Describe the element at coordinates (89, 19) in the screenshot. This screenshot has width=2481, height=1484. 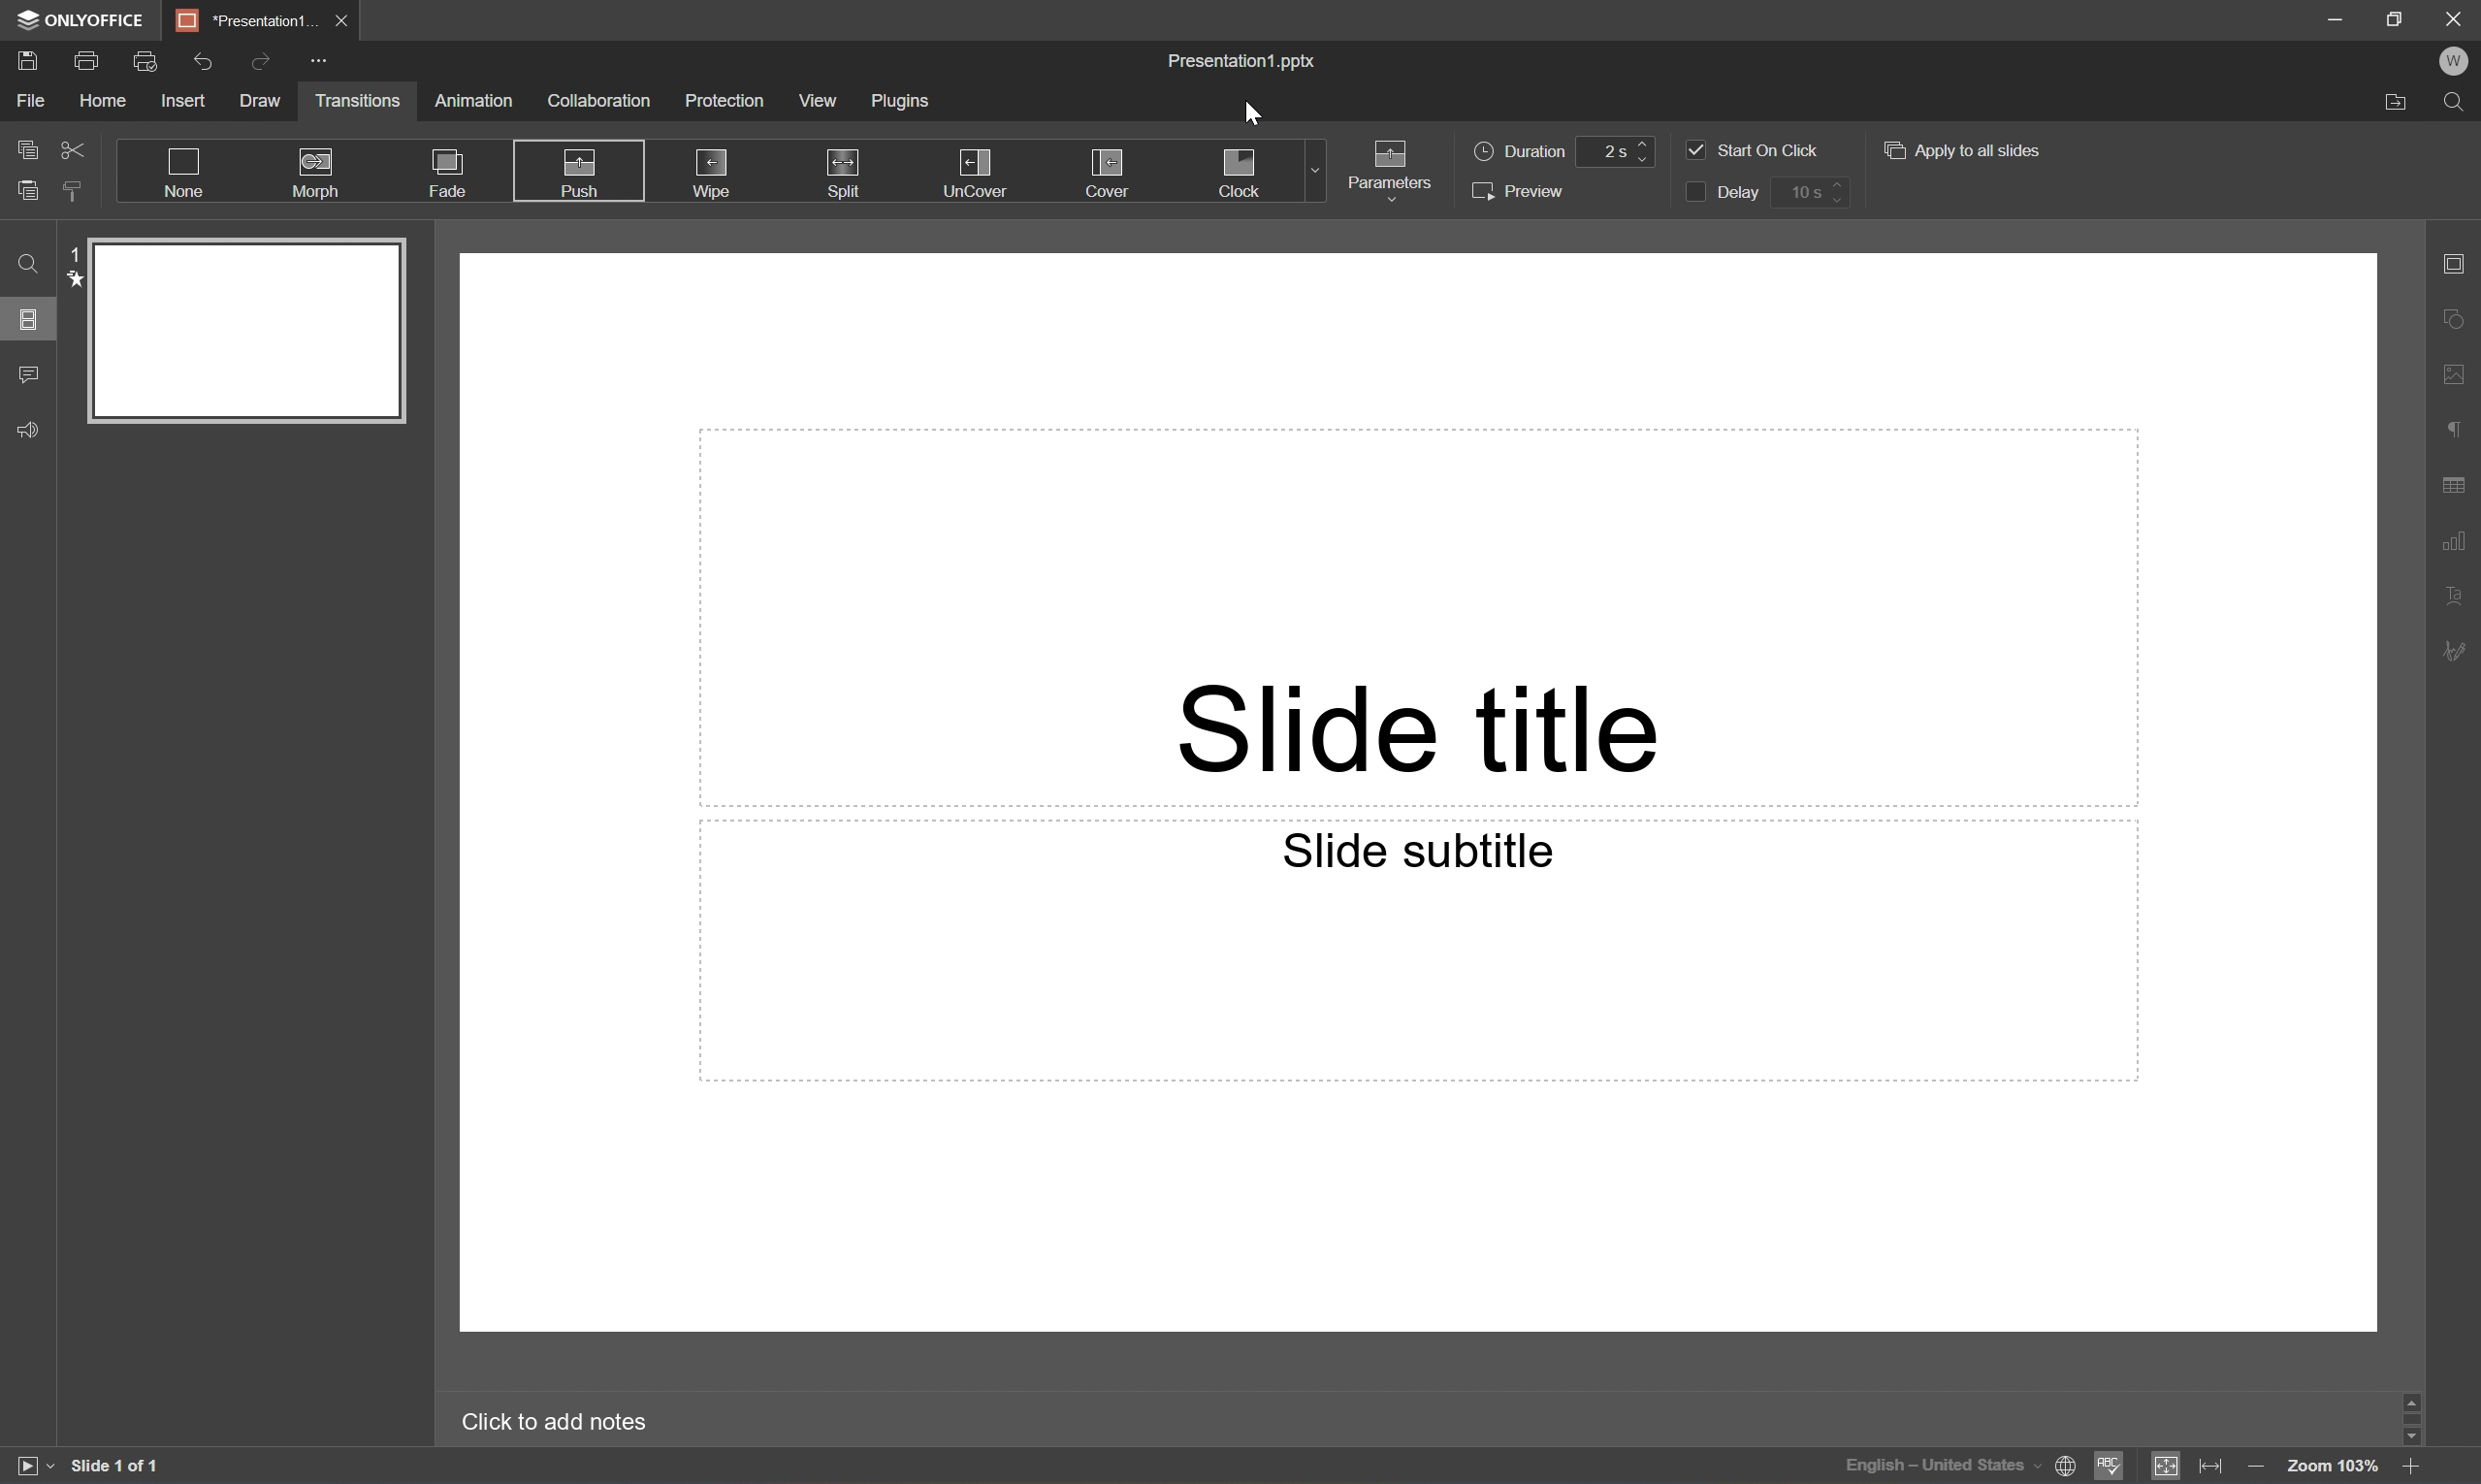
I see `ONLYOFFICE` at that location.